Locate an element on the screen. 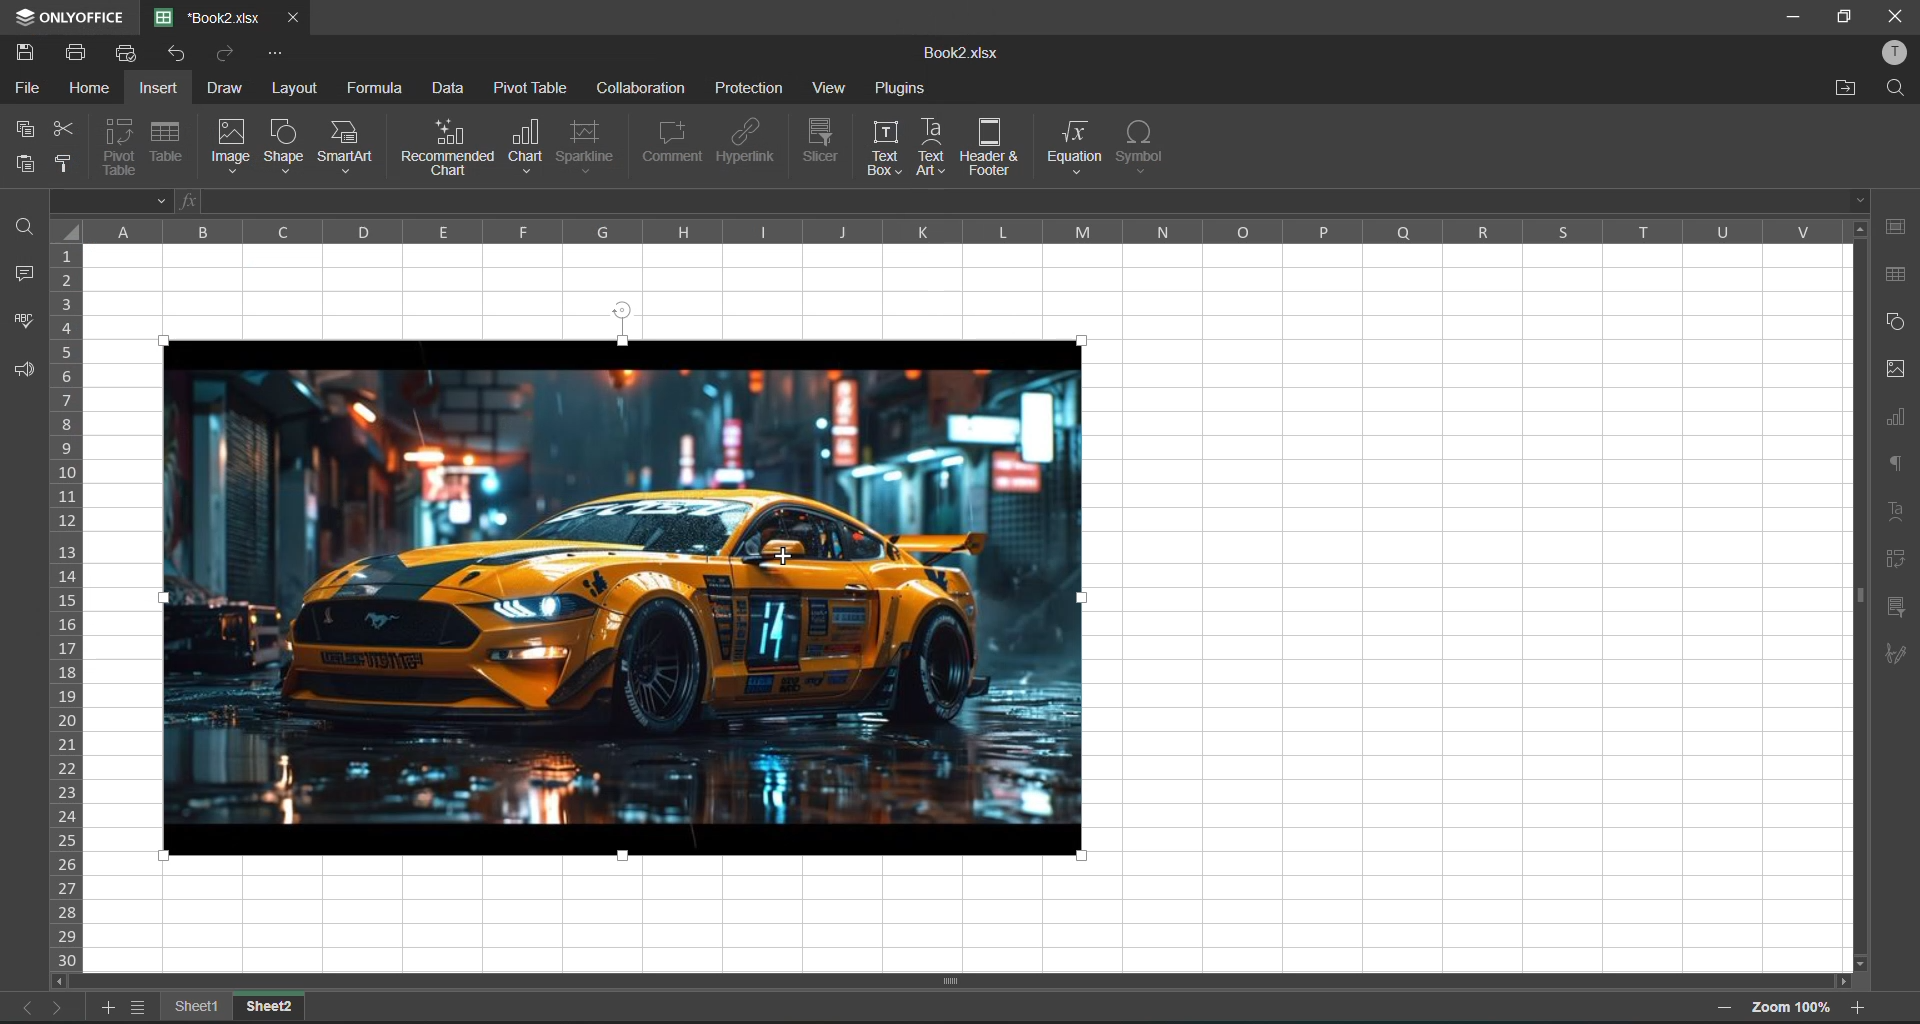 This screenshot has width=1920, height=1024. images is located at coordinates (1898, 367).